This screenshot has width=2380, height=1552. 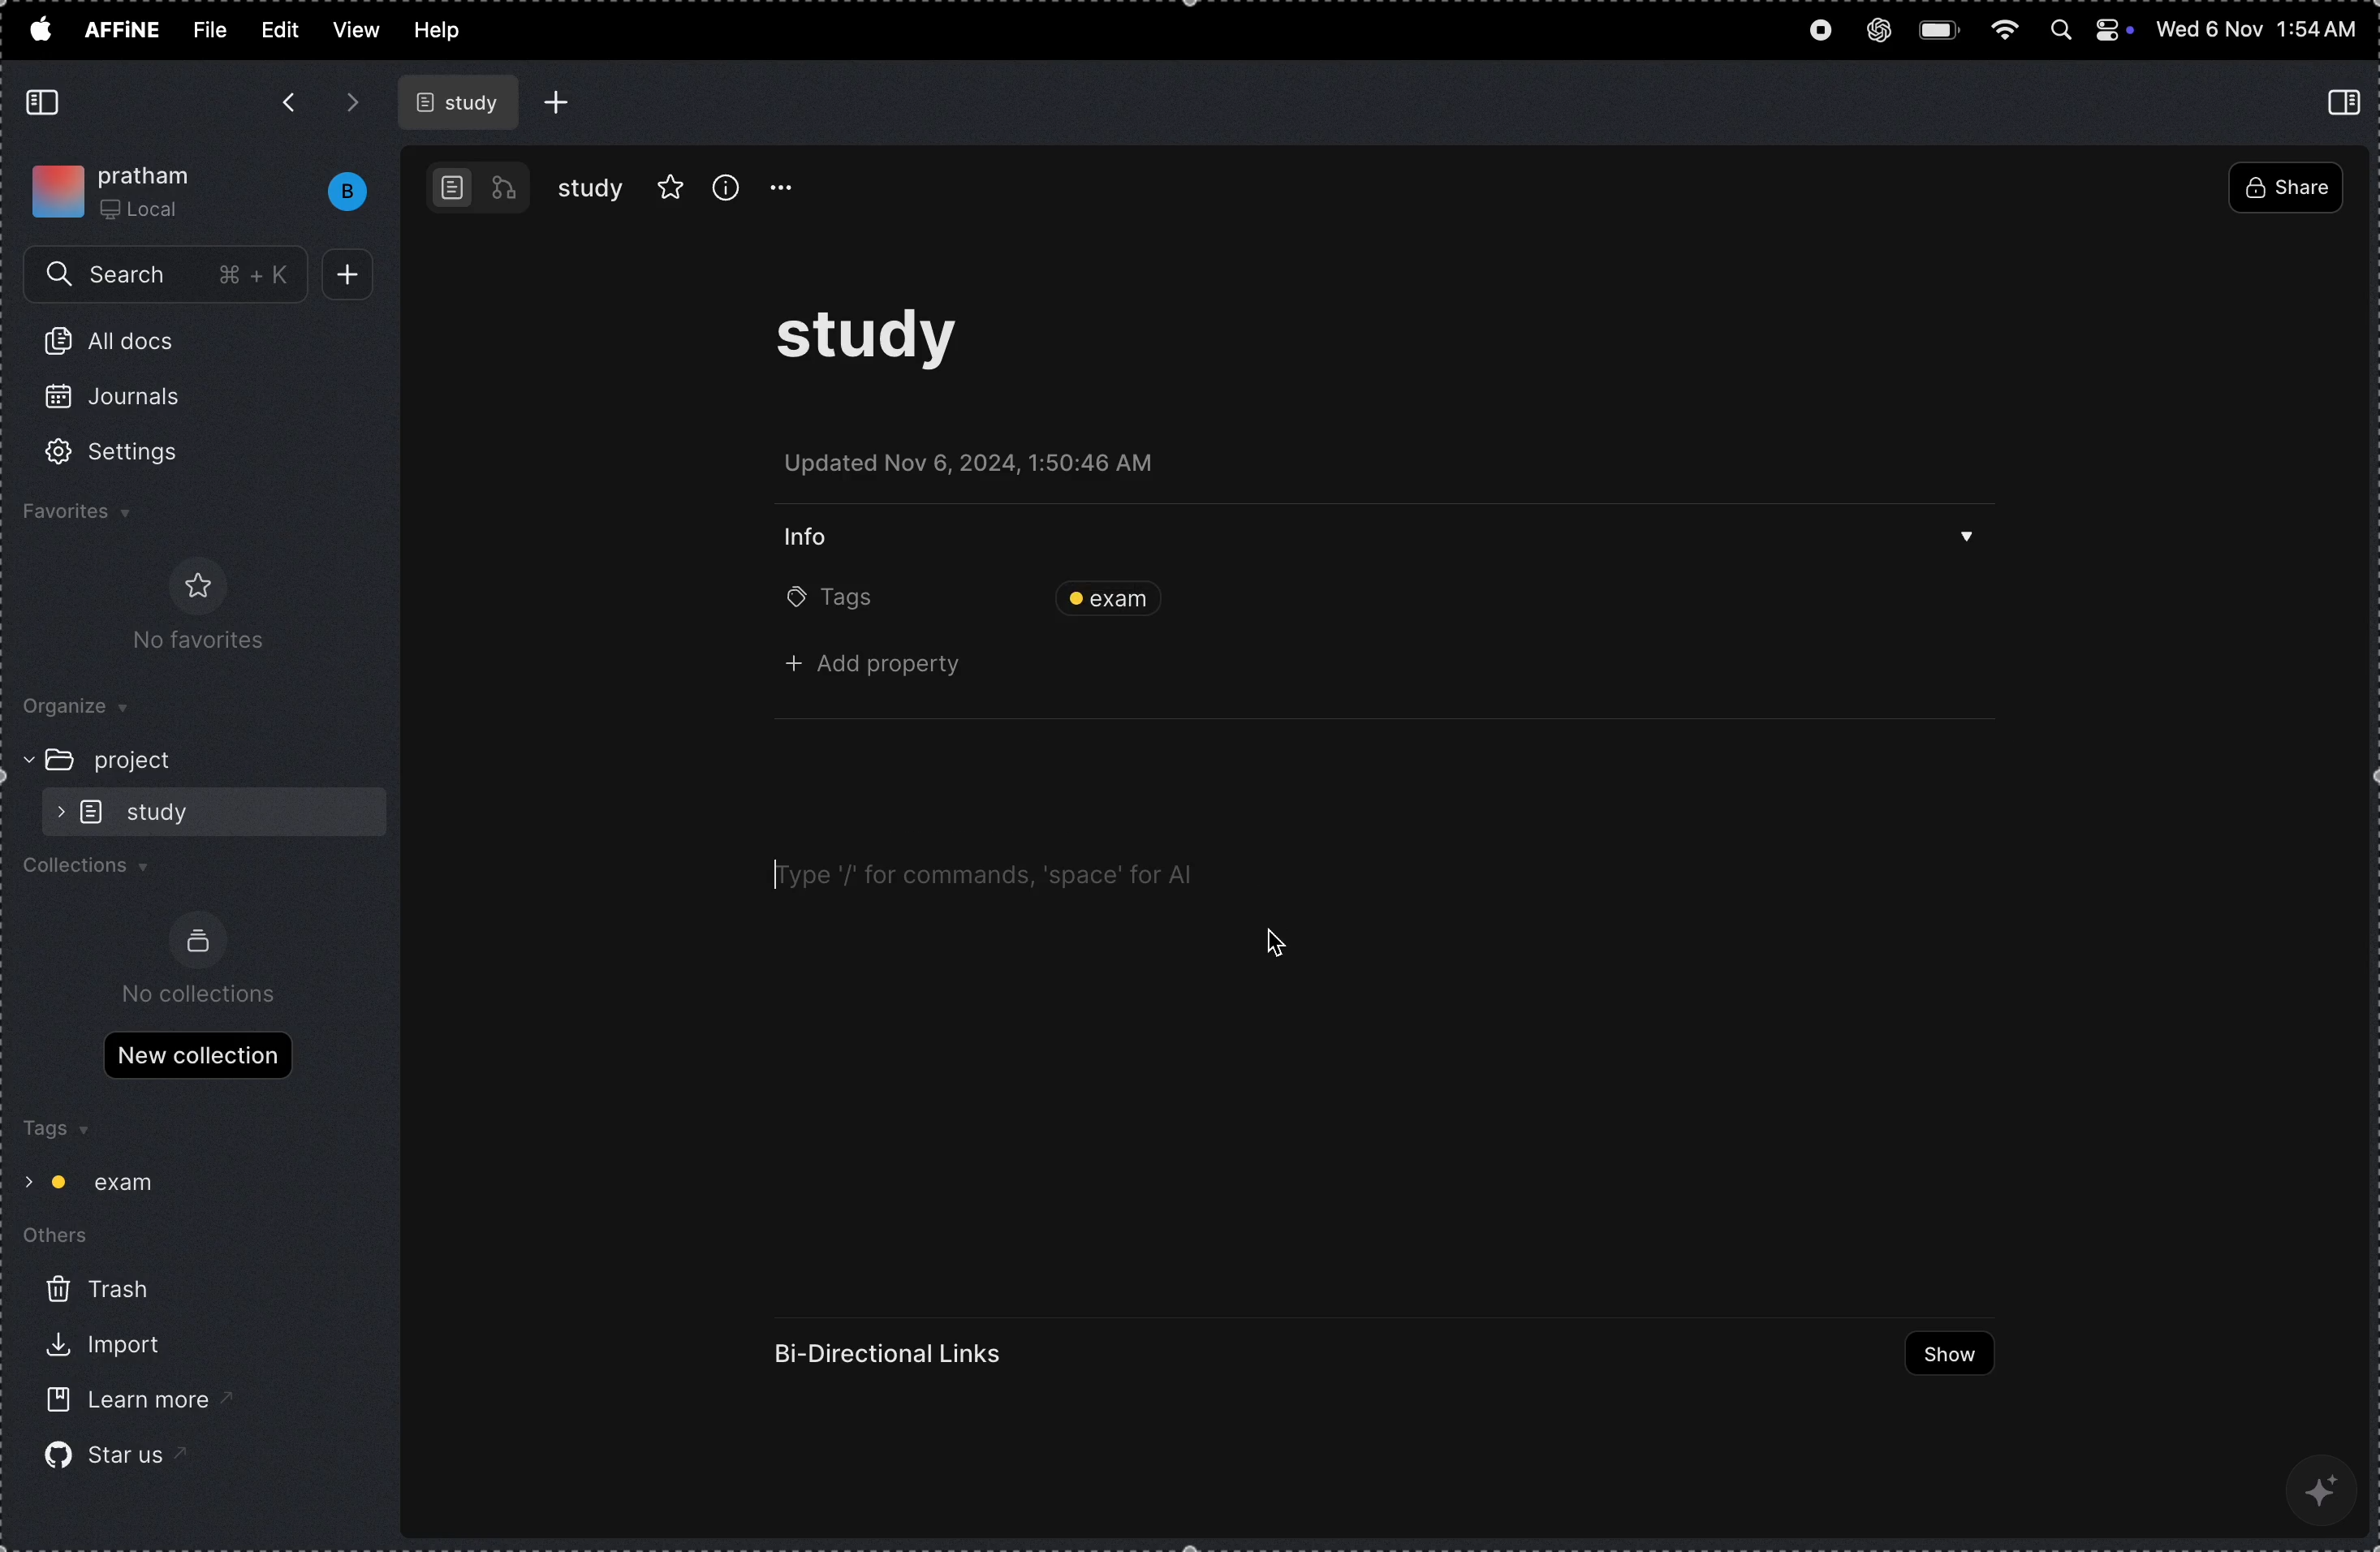 I want to click on study task, so click(x=884, y=347).